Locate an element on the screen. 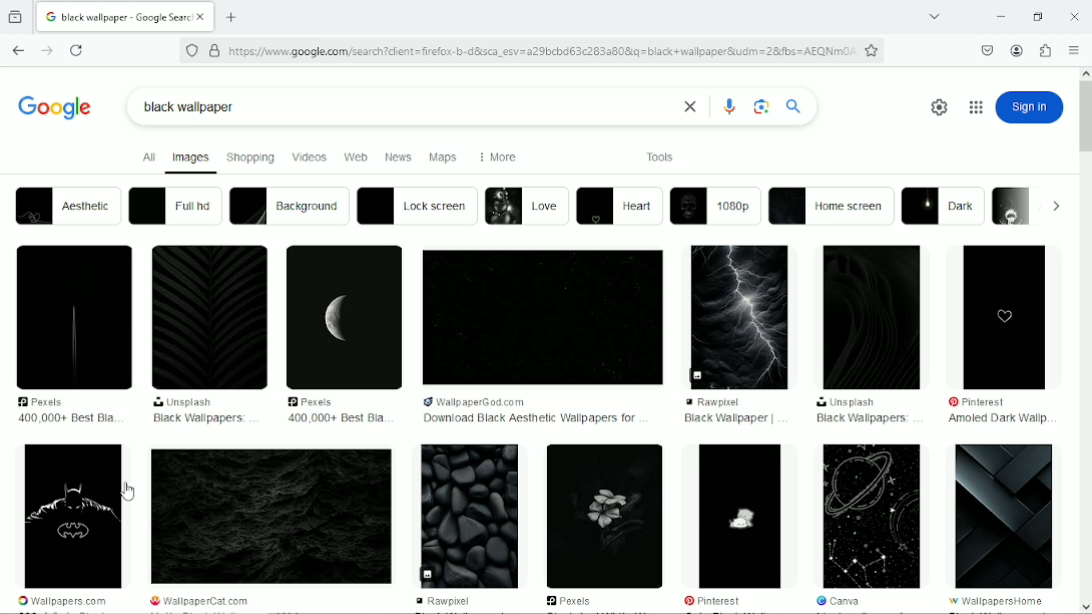 The height and width of the screenshot is (614, 1092). google logo is located at coordinates (55, 104).